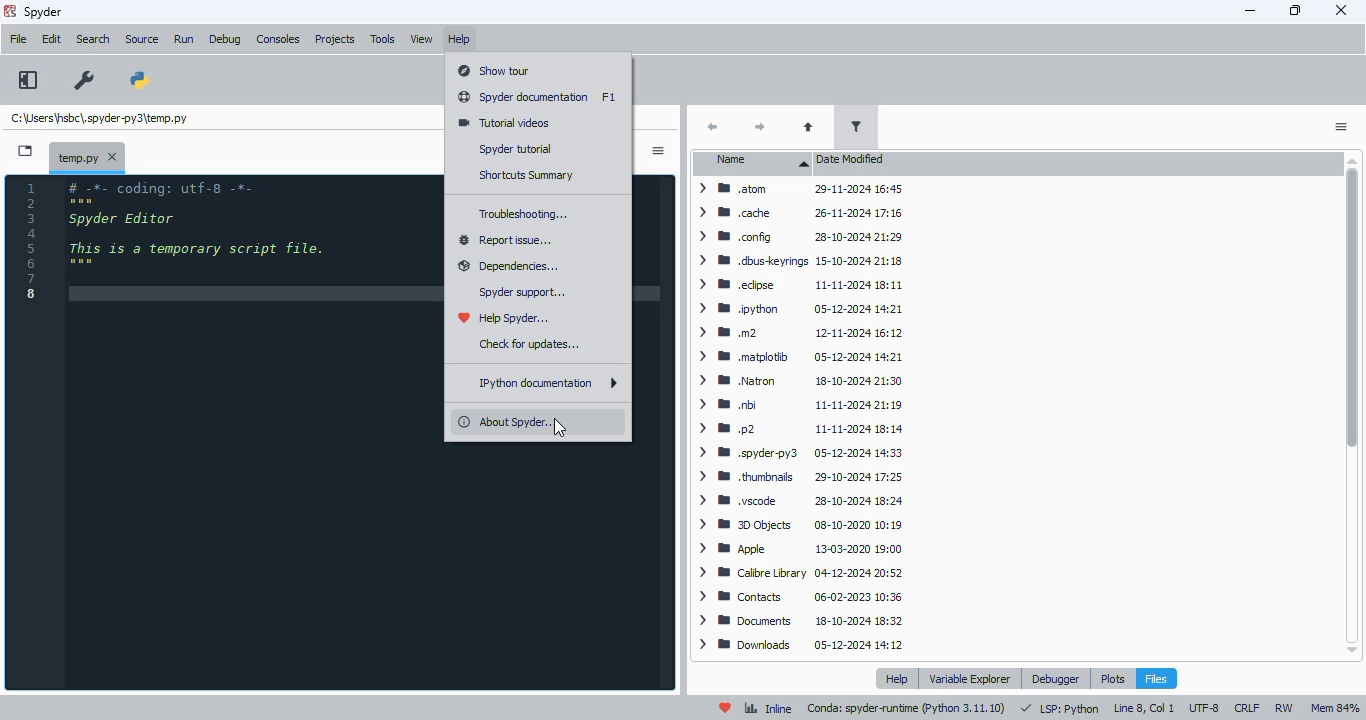  Describe the element at coordinates (798, 189) in the screenshot. I see `> BB atom 29-11-2024 16:45` at that location.